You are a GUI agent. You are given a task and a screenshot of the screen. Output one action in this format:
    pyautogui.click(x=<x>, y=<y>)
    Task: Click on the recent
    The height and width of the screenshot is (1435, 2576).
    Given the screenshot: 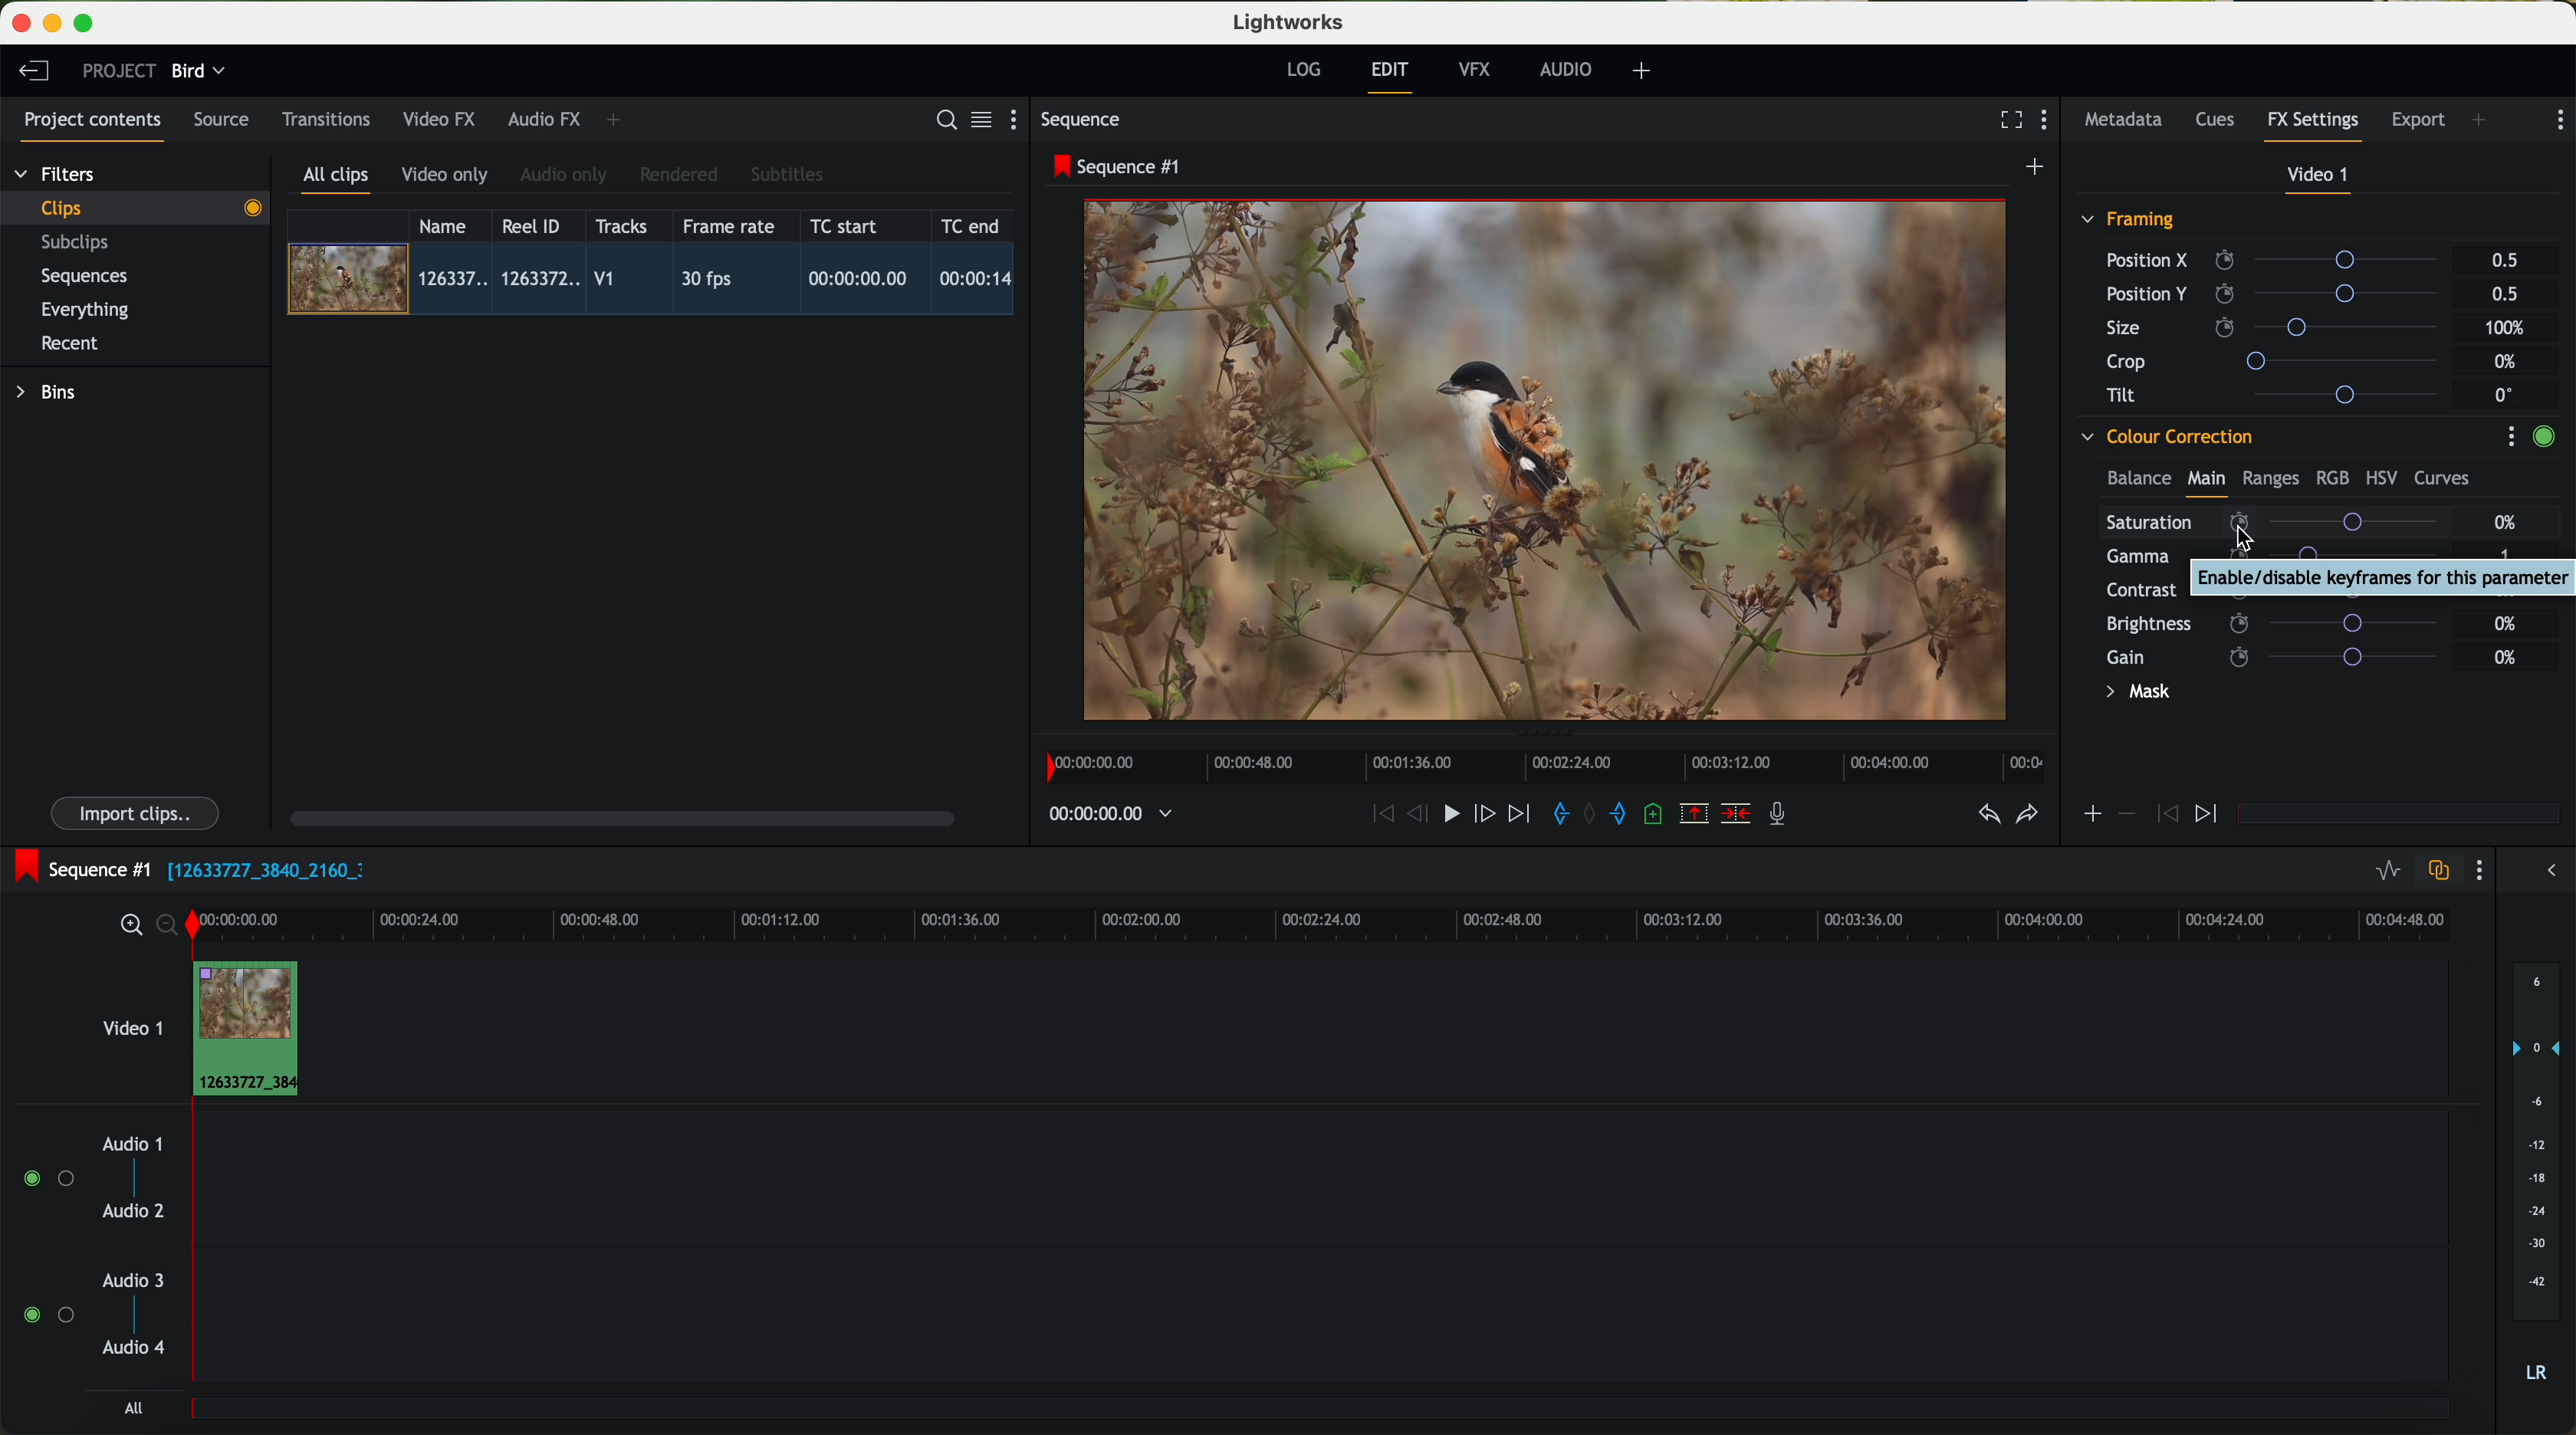 What is the action you would take?
    pyautogui.click(x=70, y=346)
    